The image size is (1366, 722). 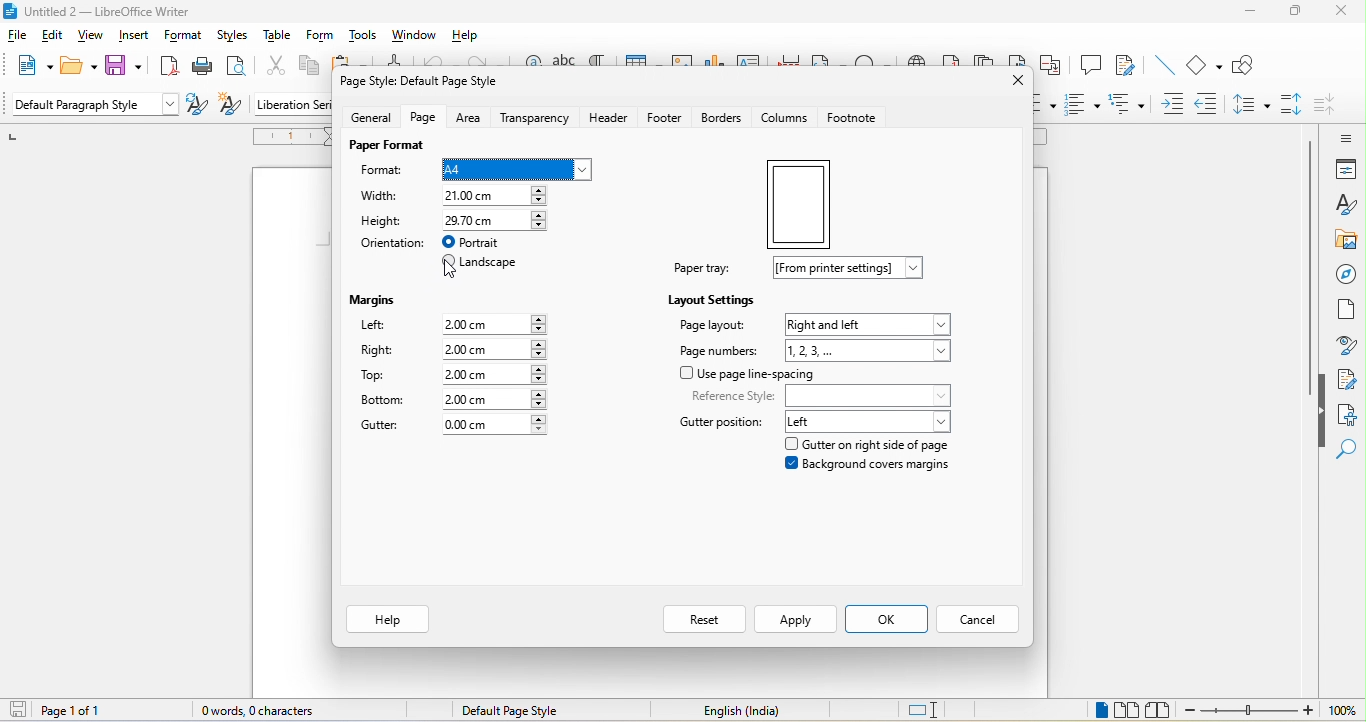 What do you see at coordinates (982, 621) in the screenshot?
I see `cancel` at bounding box center [982, 621].